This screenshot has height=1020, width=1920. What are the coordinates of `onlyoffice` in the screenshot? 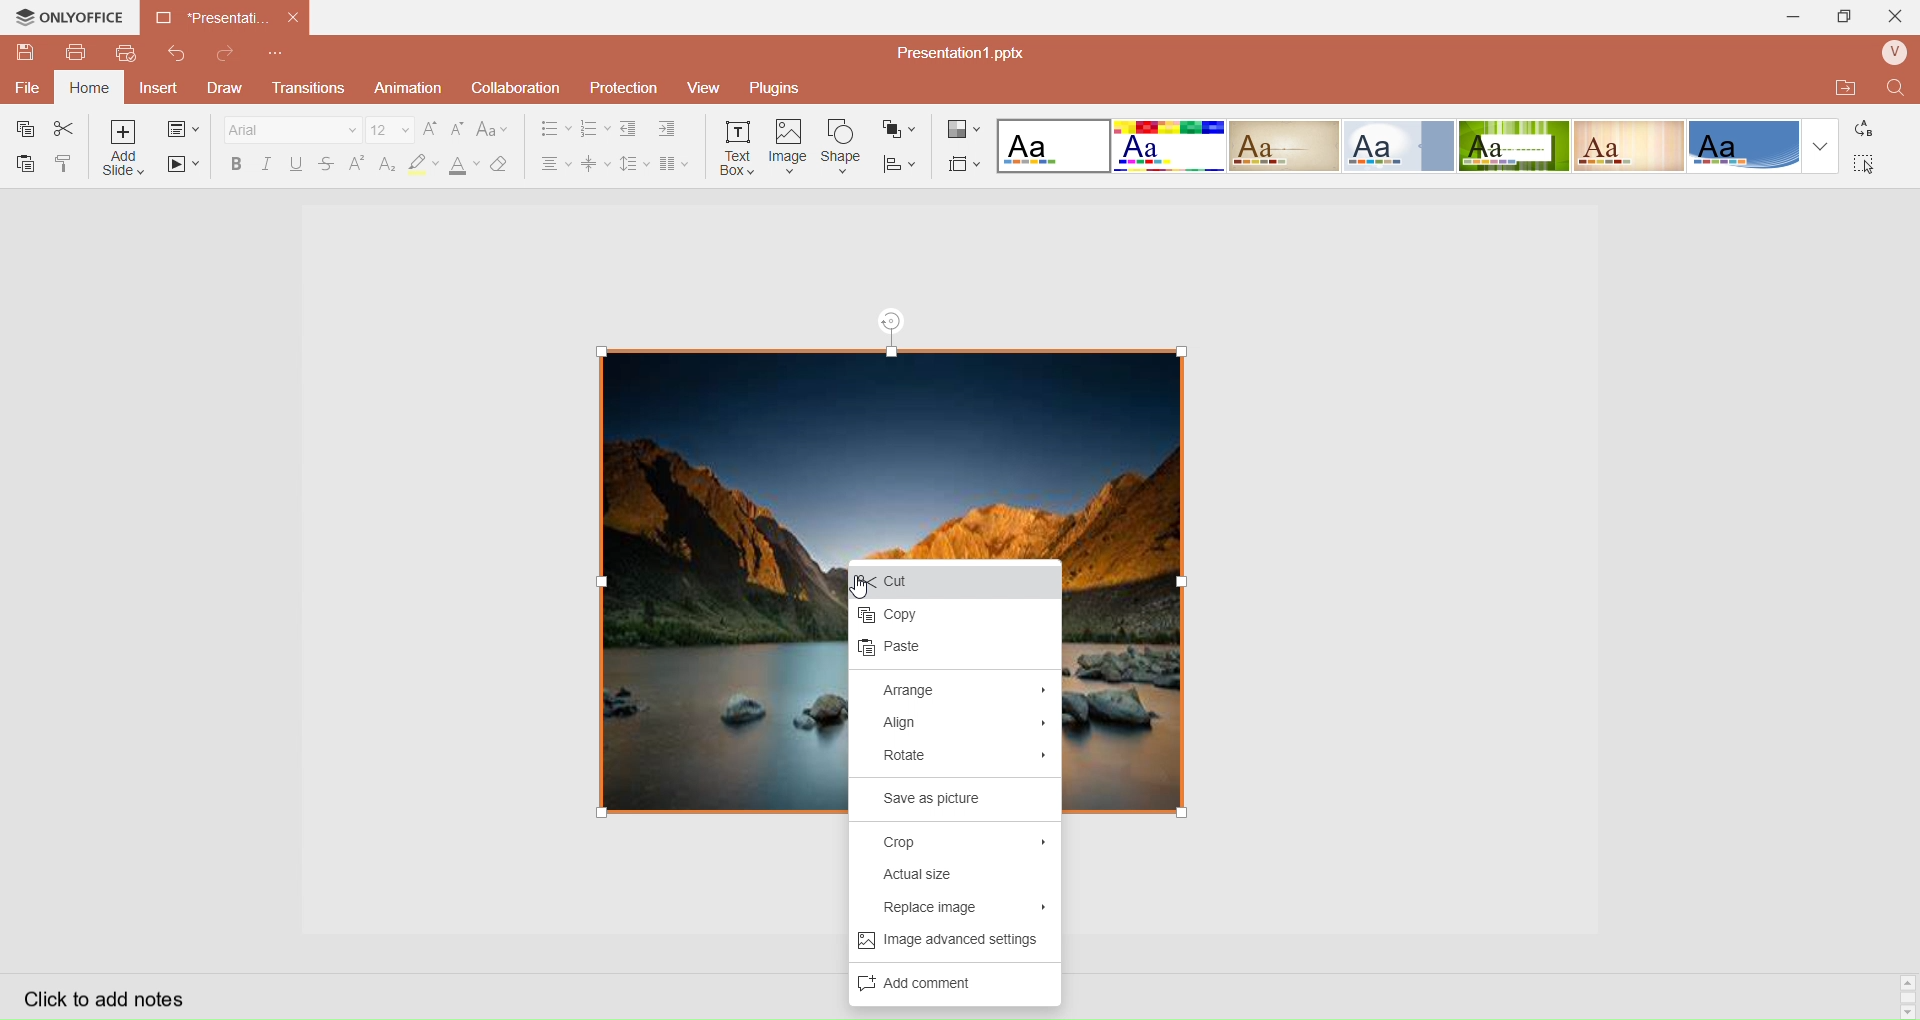 It's located at (87, 15).